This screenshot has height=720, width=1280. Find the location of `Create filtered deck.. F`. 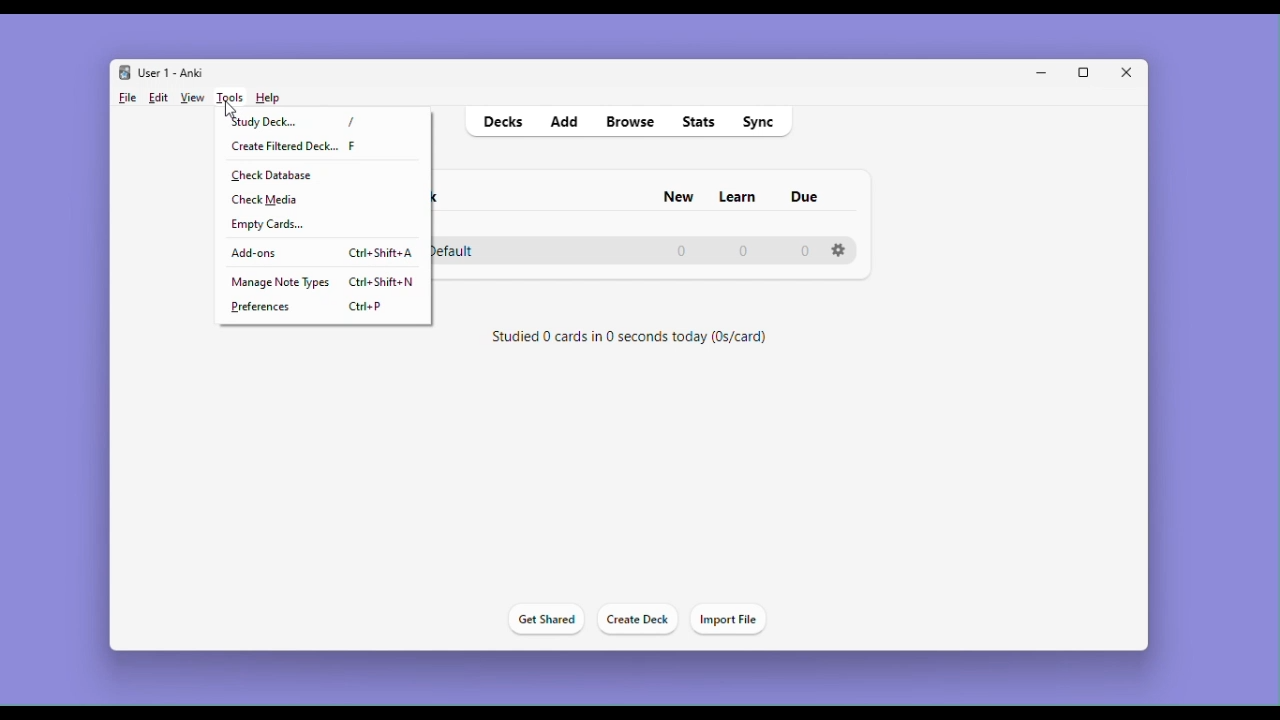

Create filtered deck.. F is located at coordinates (293, 147).